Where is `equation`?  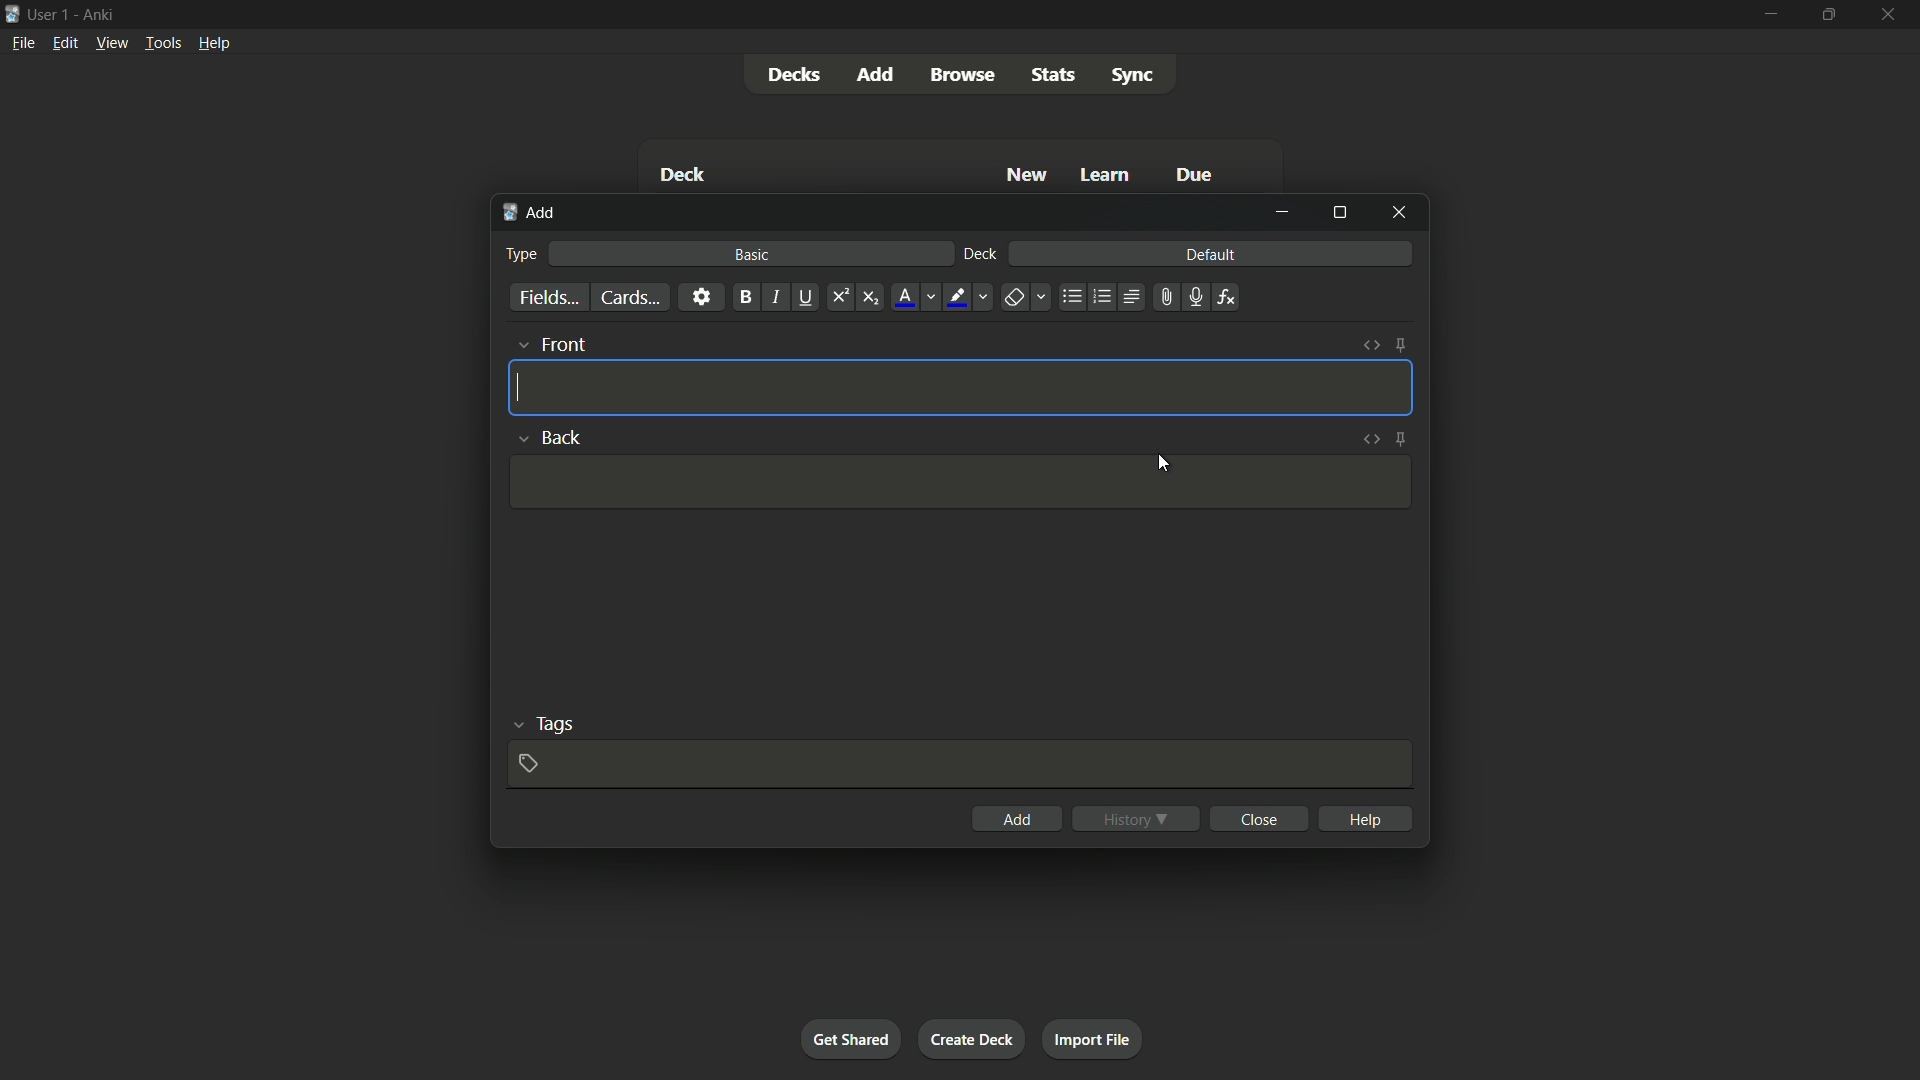
equation is located at coordinates (1227, 296).